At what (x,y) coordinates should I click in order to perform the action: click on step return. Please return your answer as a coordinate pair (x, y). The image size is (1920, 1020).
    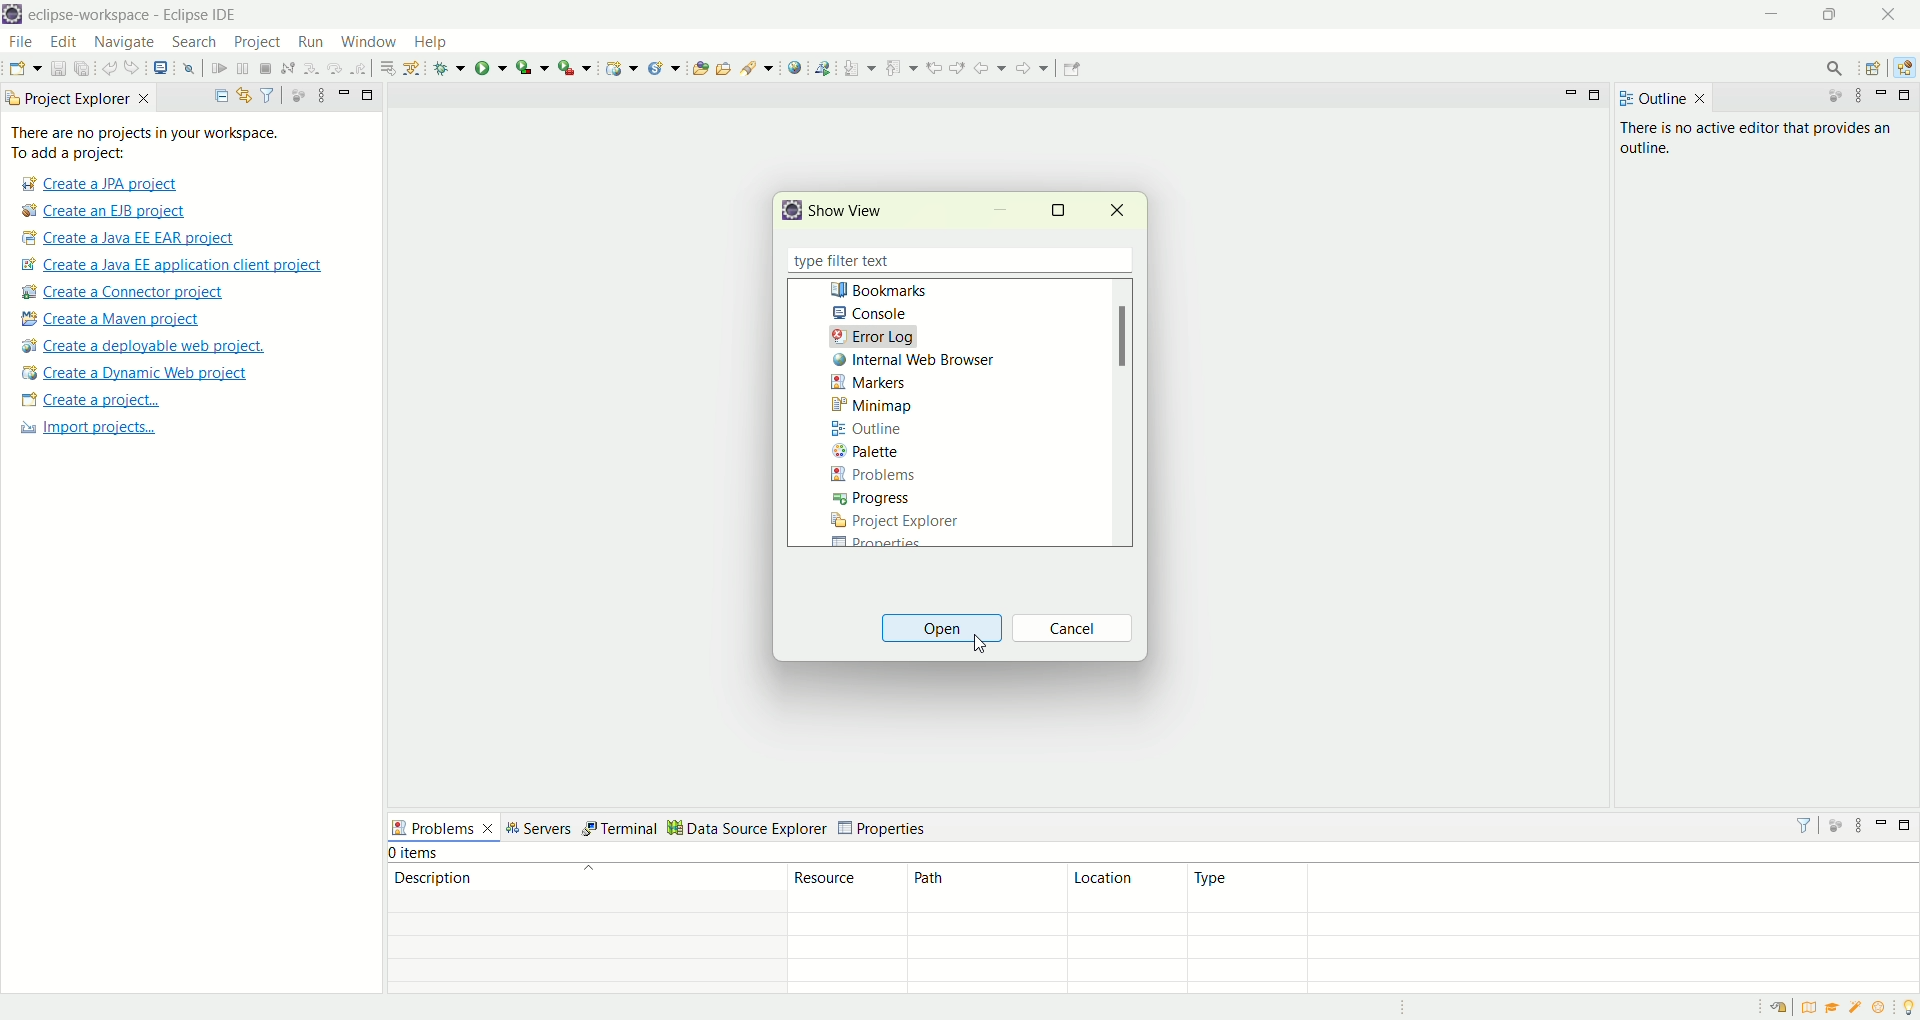
    Looking at the image, I should click on (359, 69).